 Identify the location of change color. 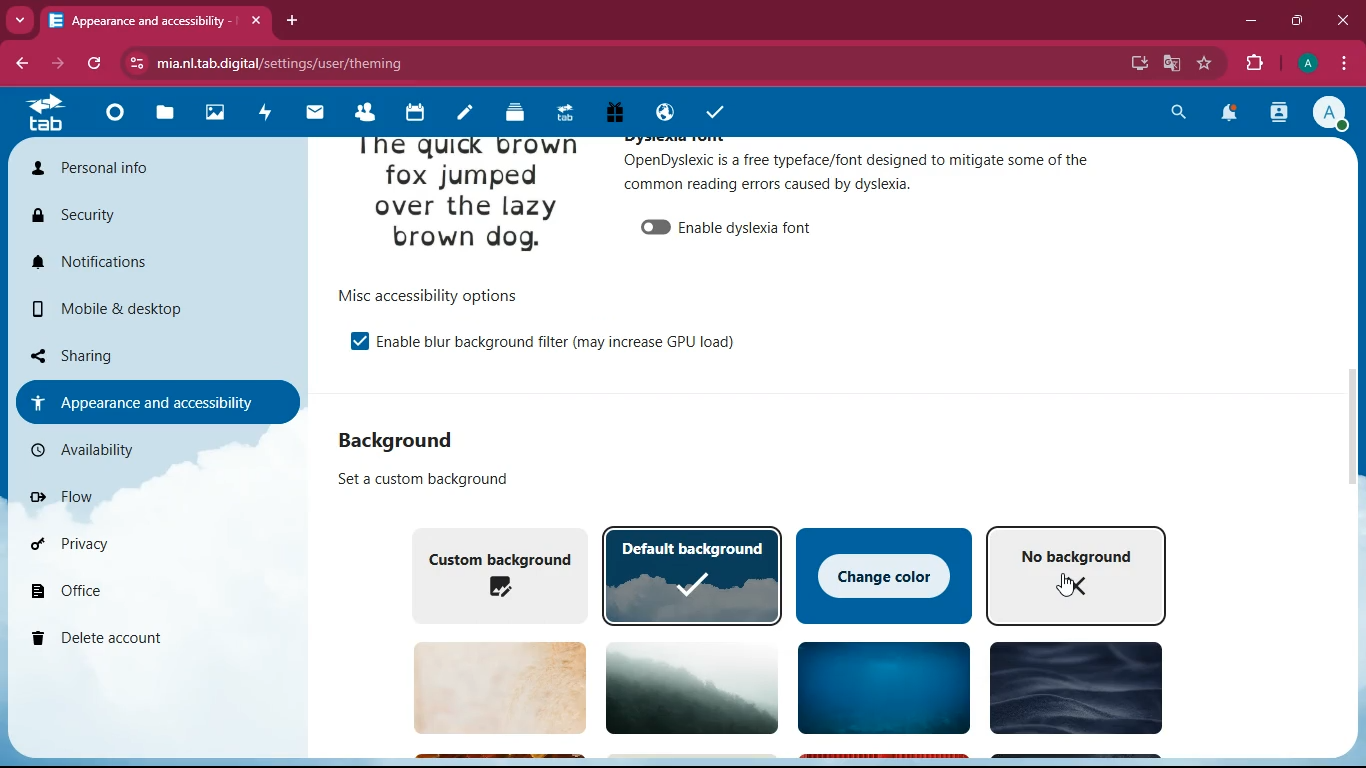
(885, 573).